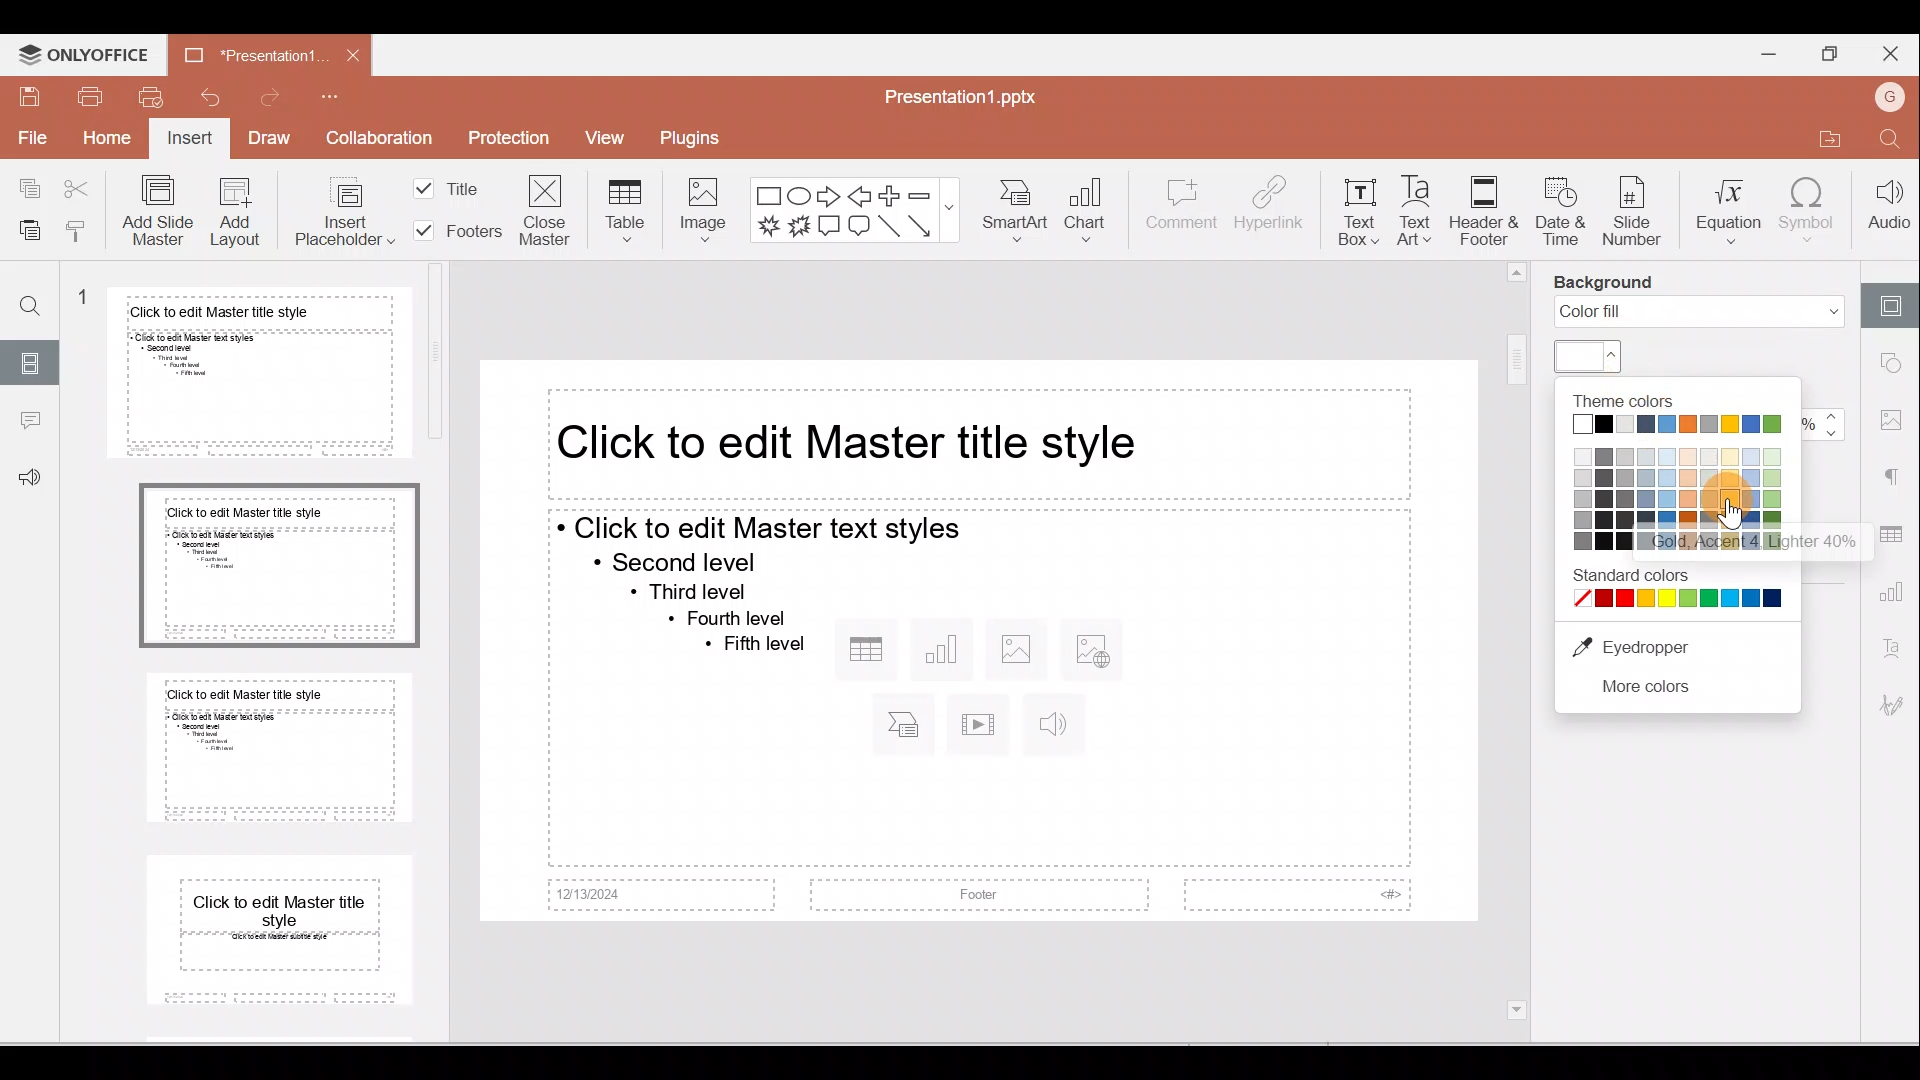 The height and width of the screenshot is (1080, 1920). What do you see at coordinates (155, 211) in the screenshot?
I see `Add slide master` at bounding box center [155, 211].